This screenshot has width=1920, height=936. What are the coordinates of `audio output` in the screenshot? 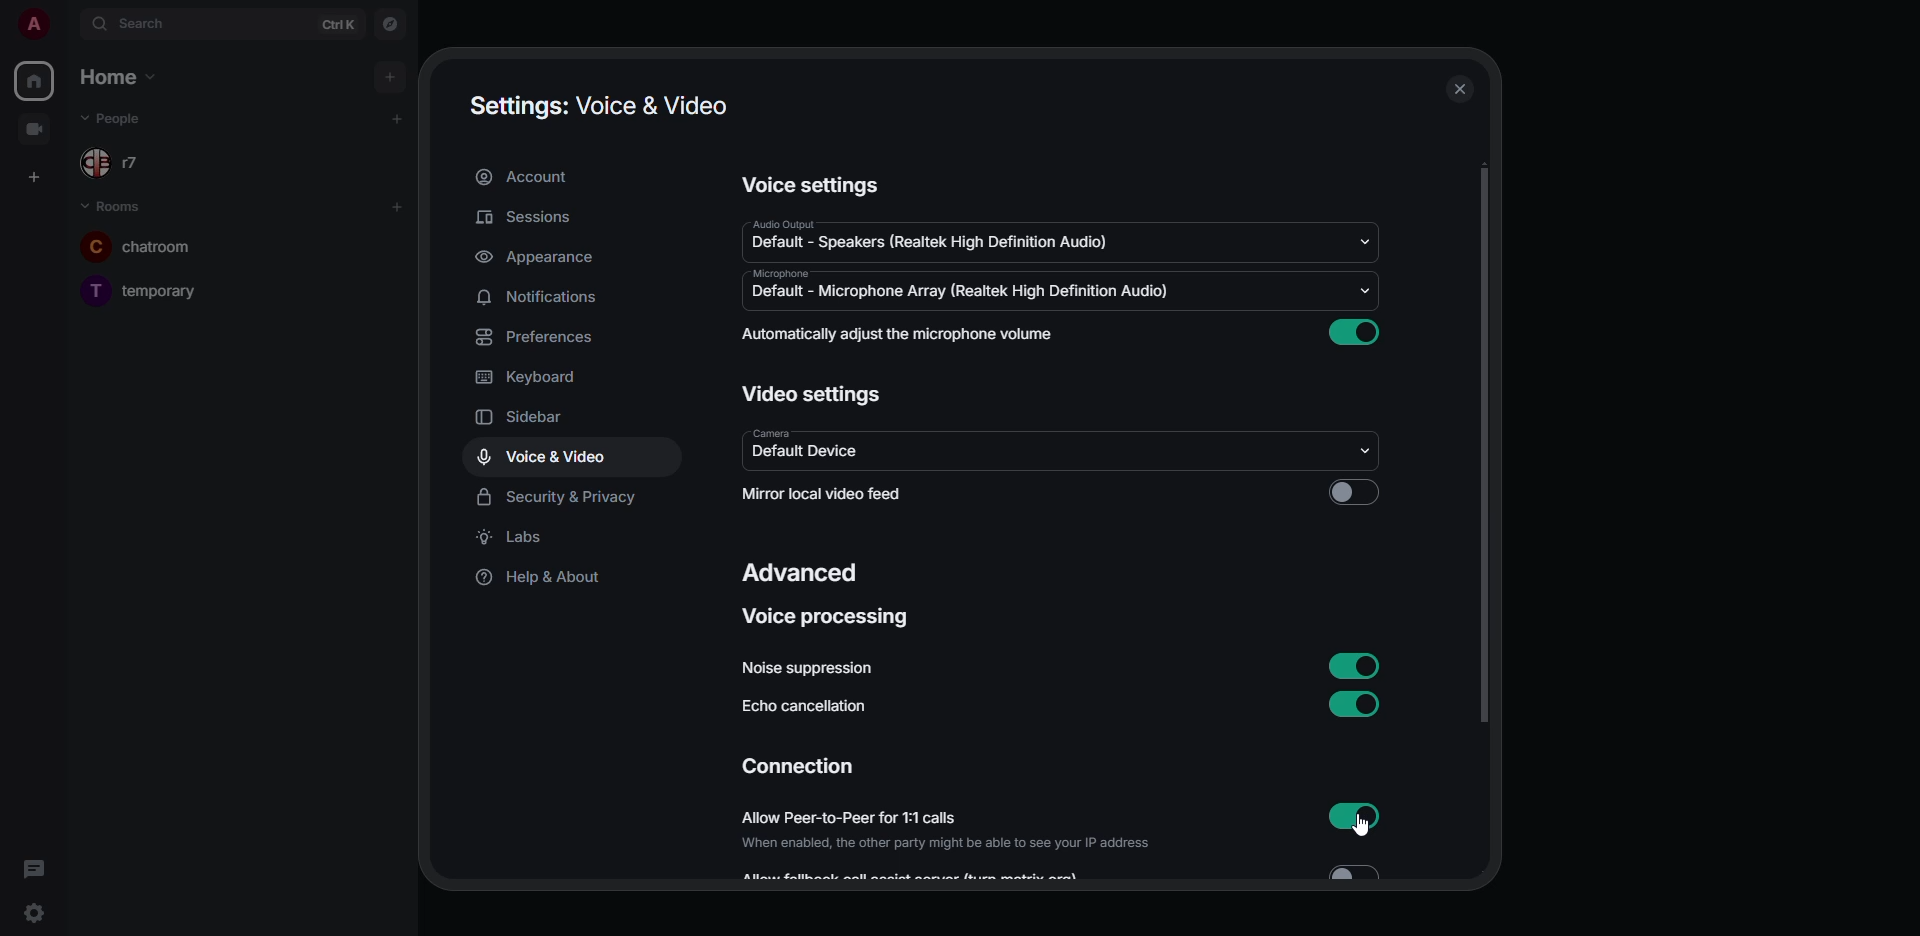 It's located at (780, 224).